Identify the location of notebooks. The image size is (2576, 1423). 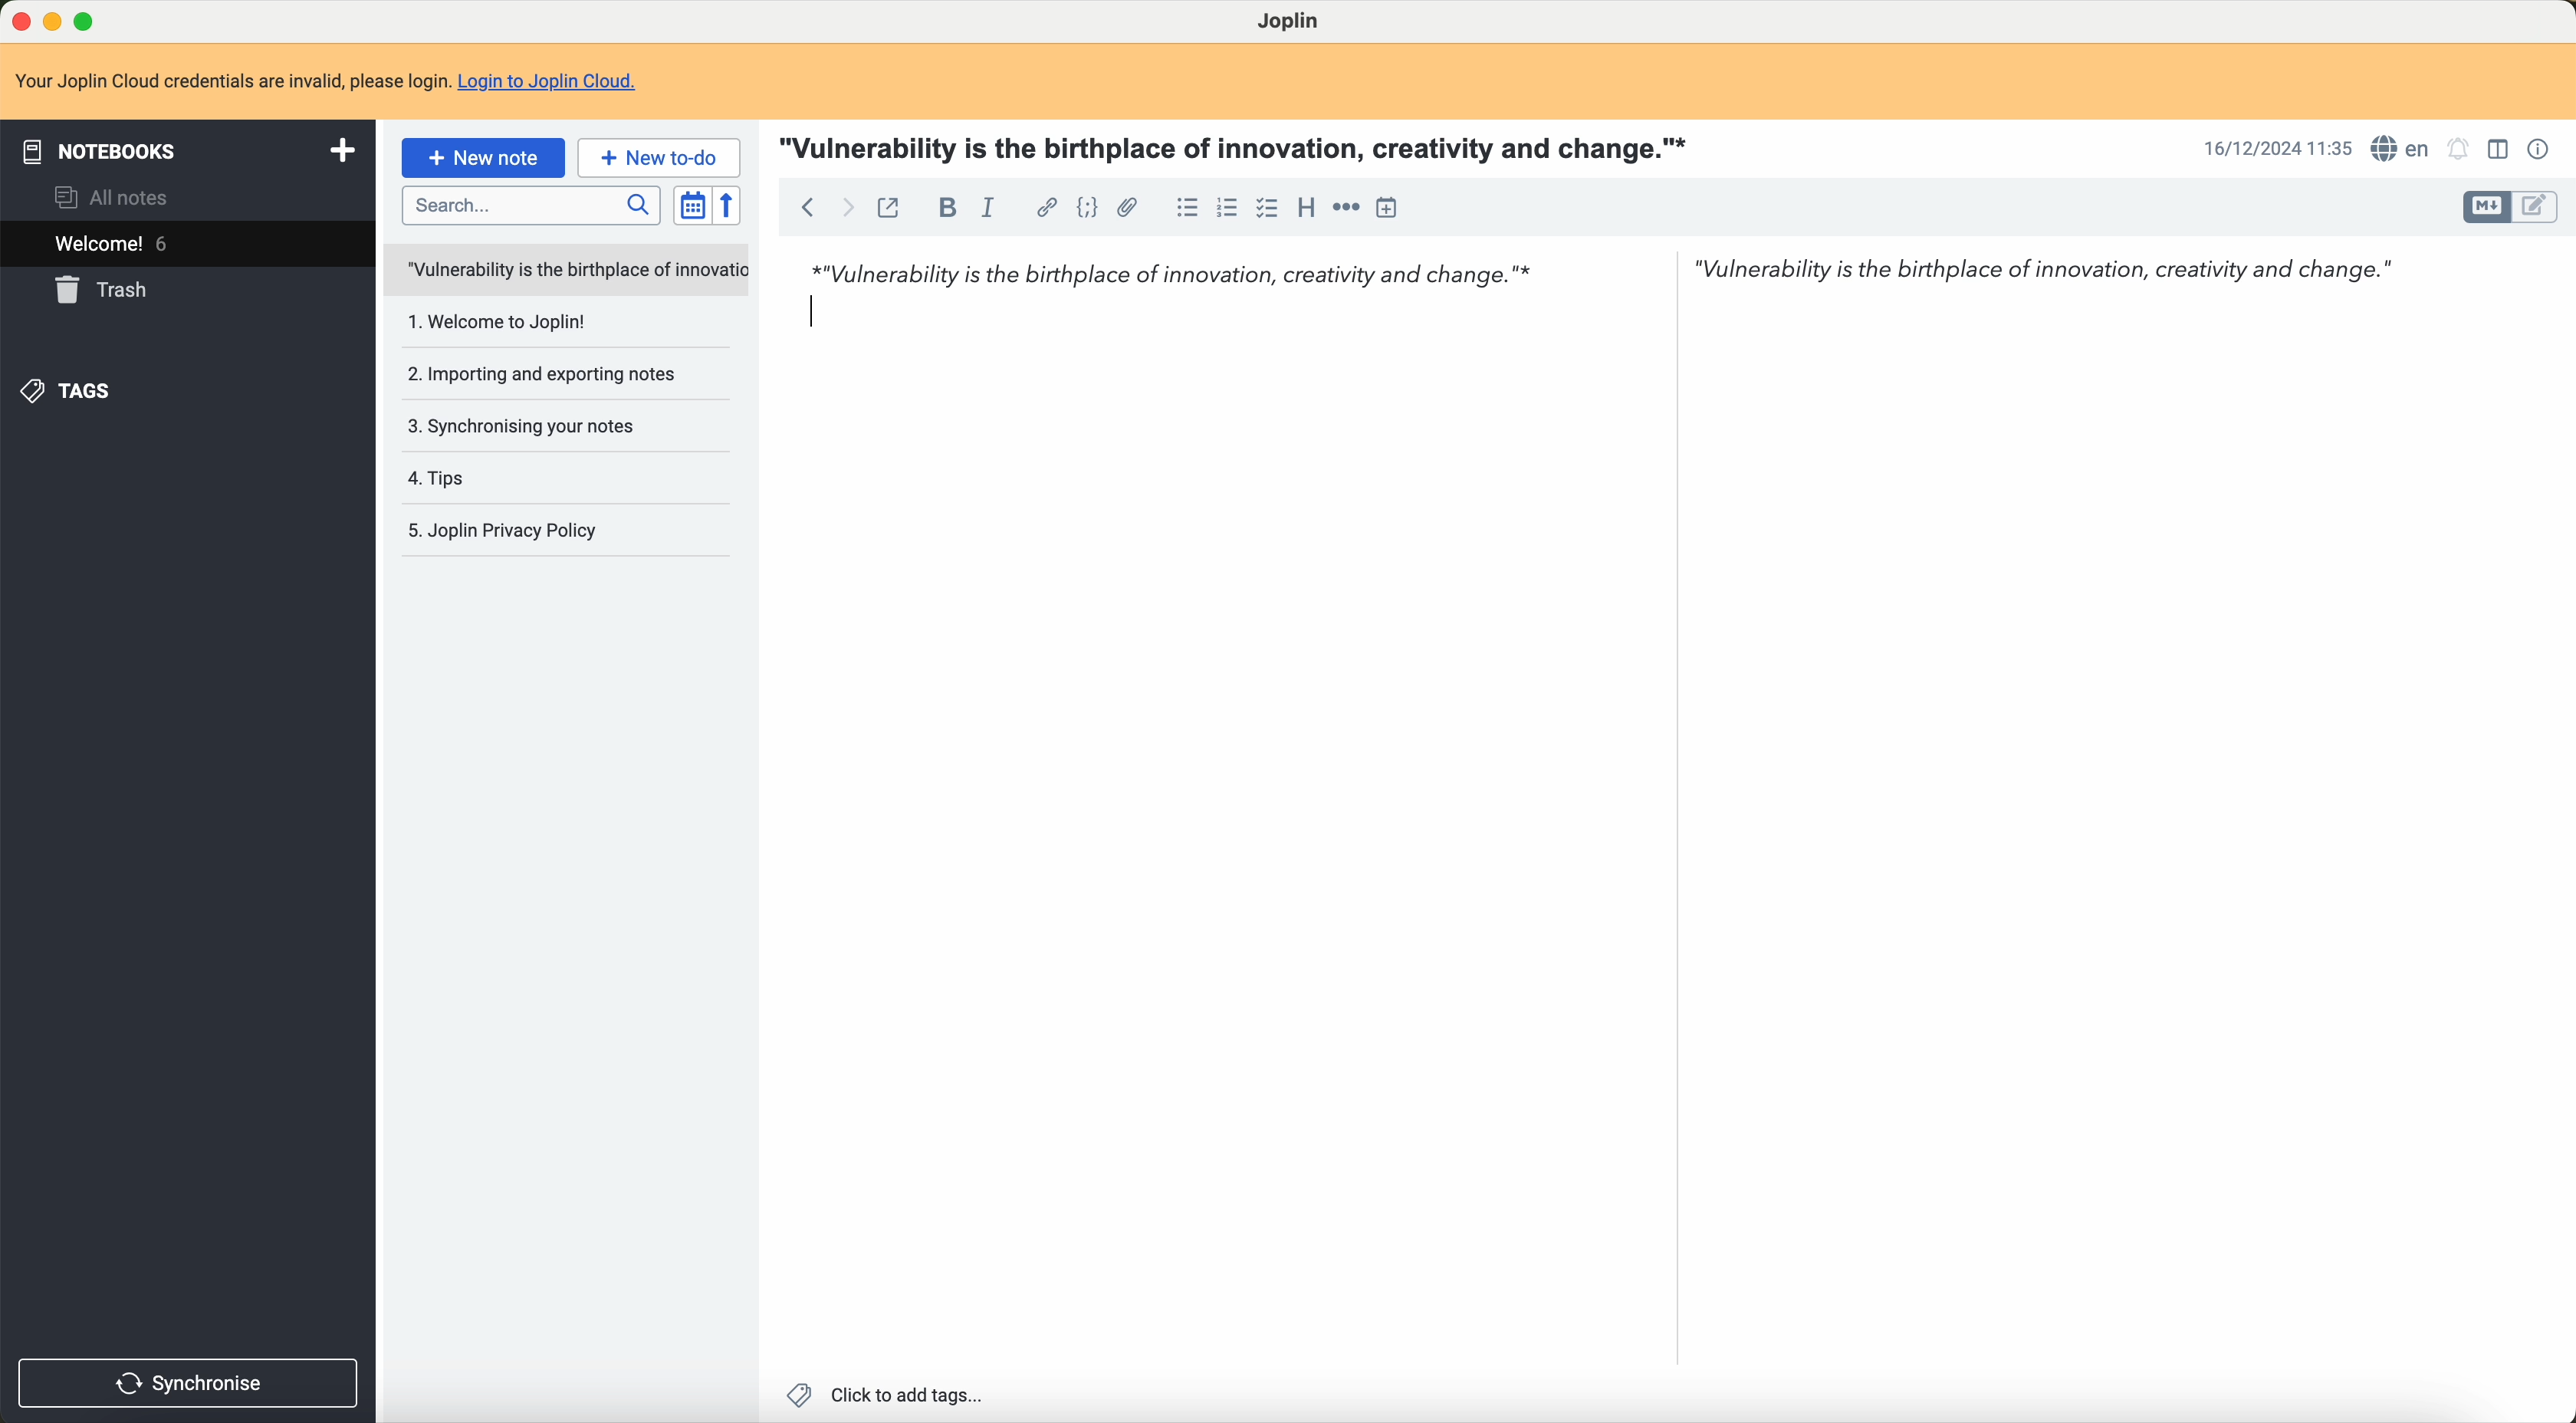
(184, 149).